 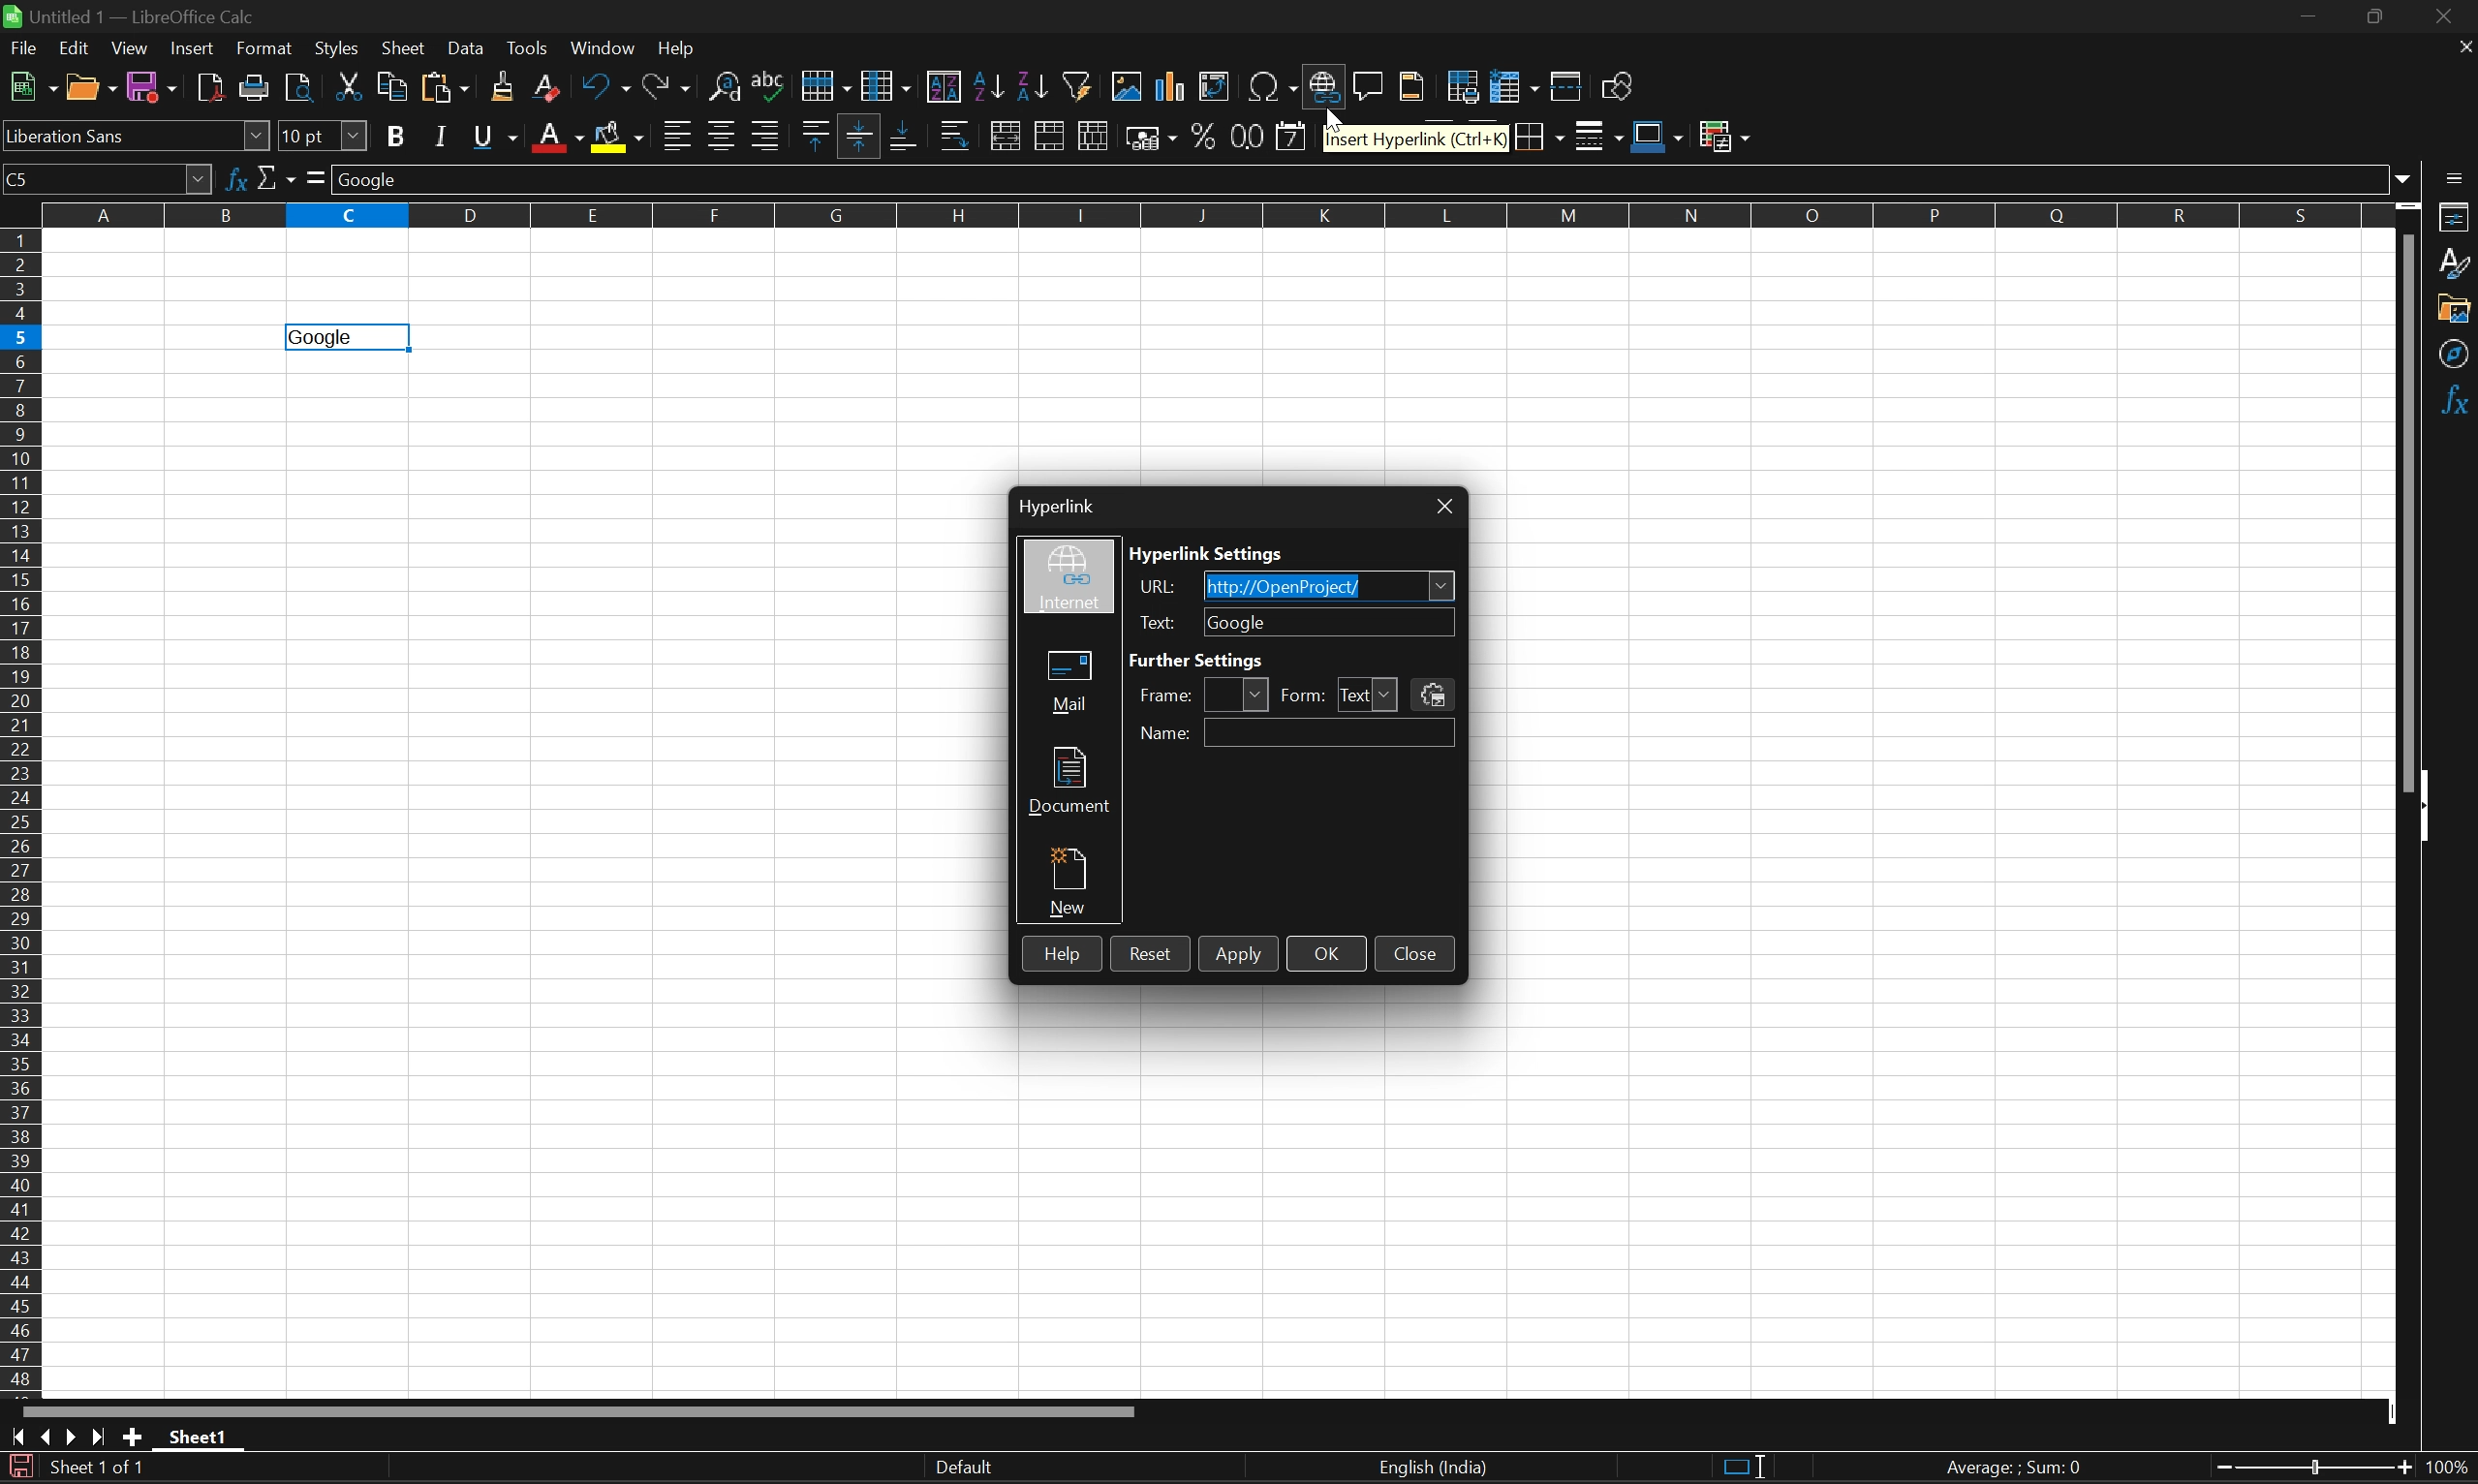 I want to click on Toggle print preview, so click(x=301, y=88).